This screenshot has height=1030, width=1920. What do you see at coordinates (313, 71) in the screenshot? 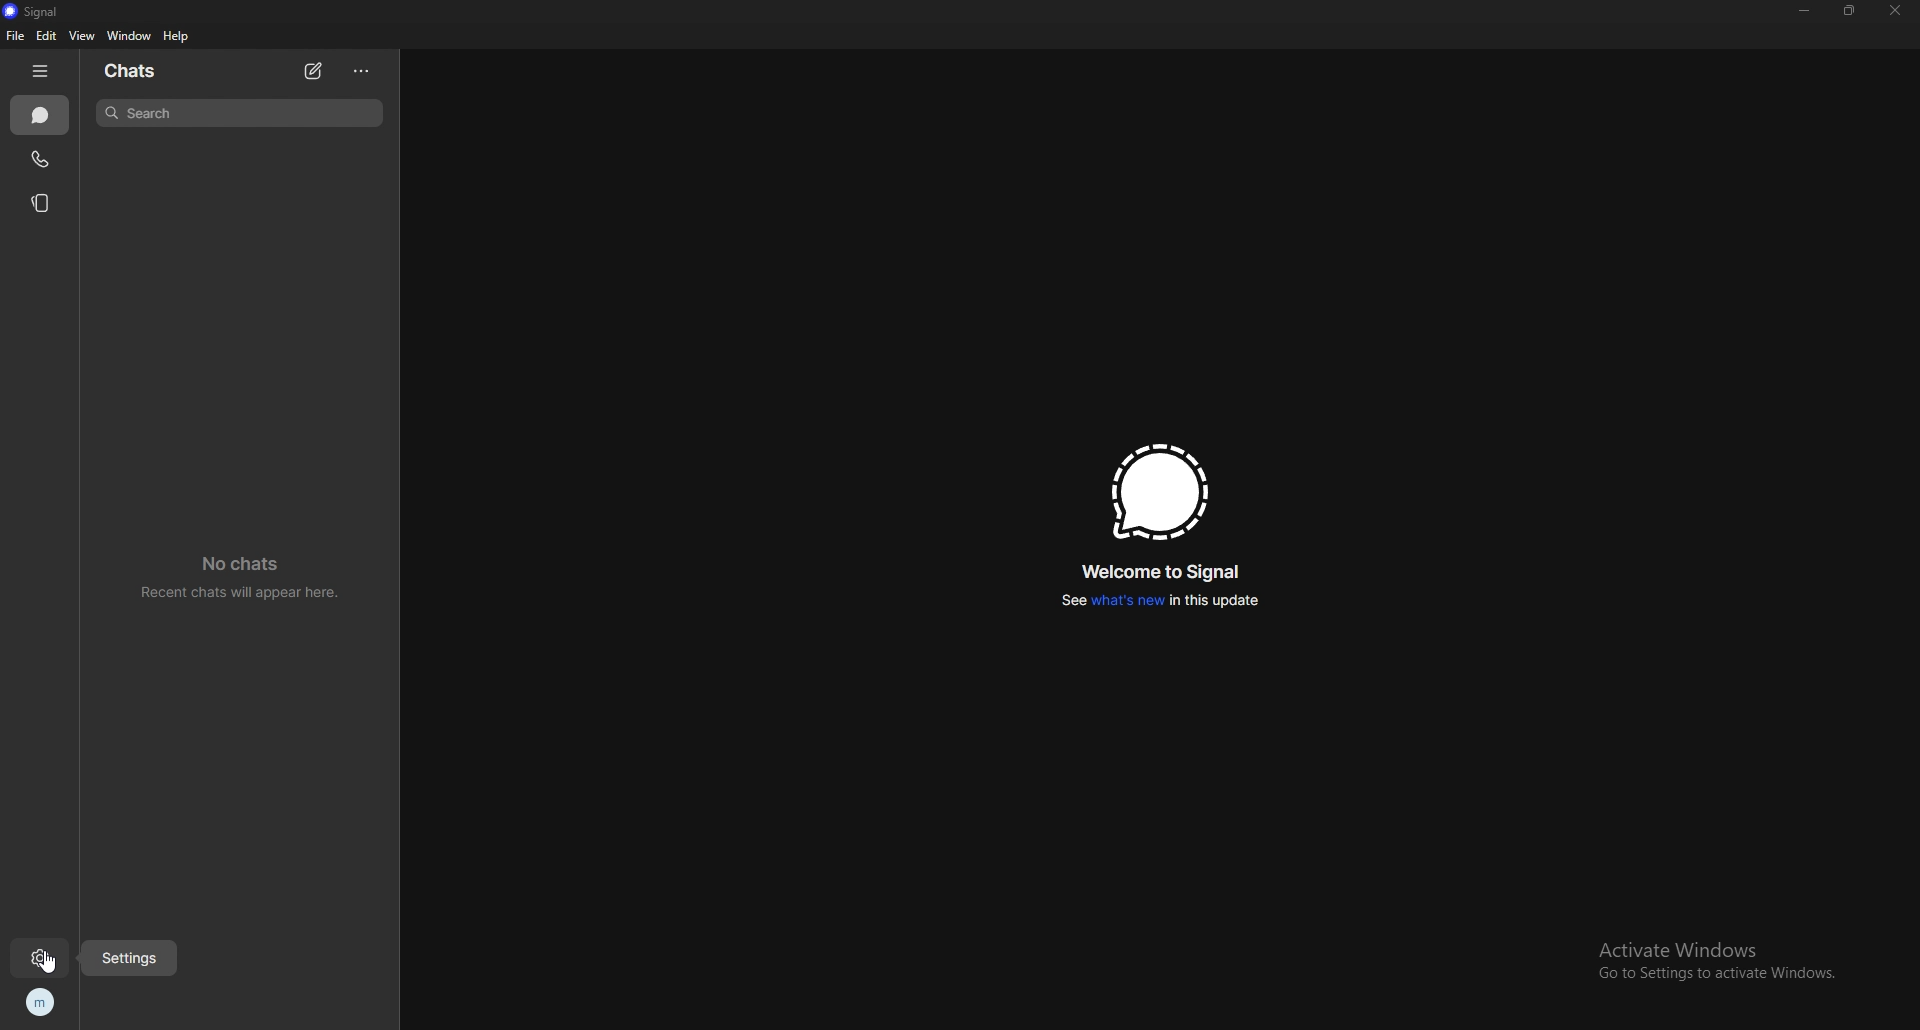
I see `new chat` at bounding box center [313, 71].